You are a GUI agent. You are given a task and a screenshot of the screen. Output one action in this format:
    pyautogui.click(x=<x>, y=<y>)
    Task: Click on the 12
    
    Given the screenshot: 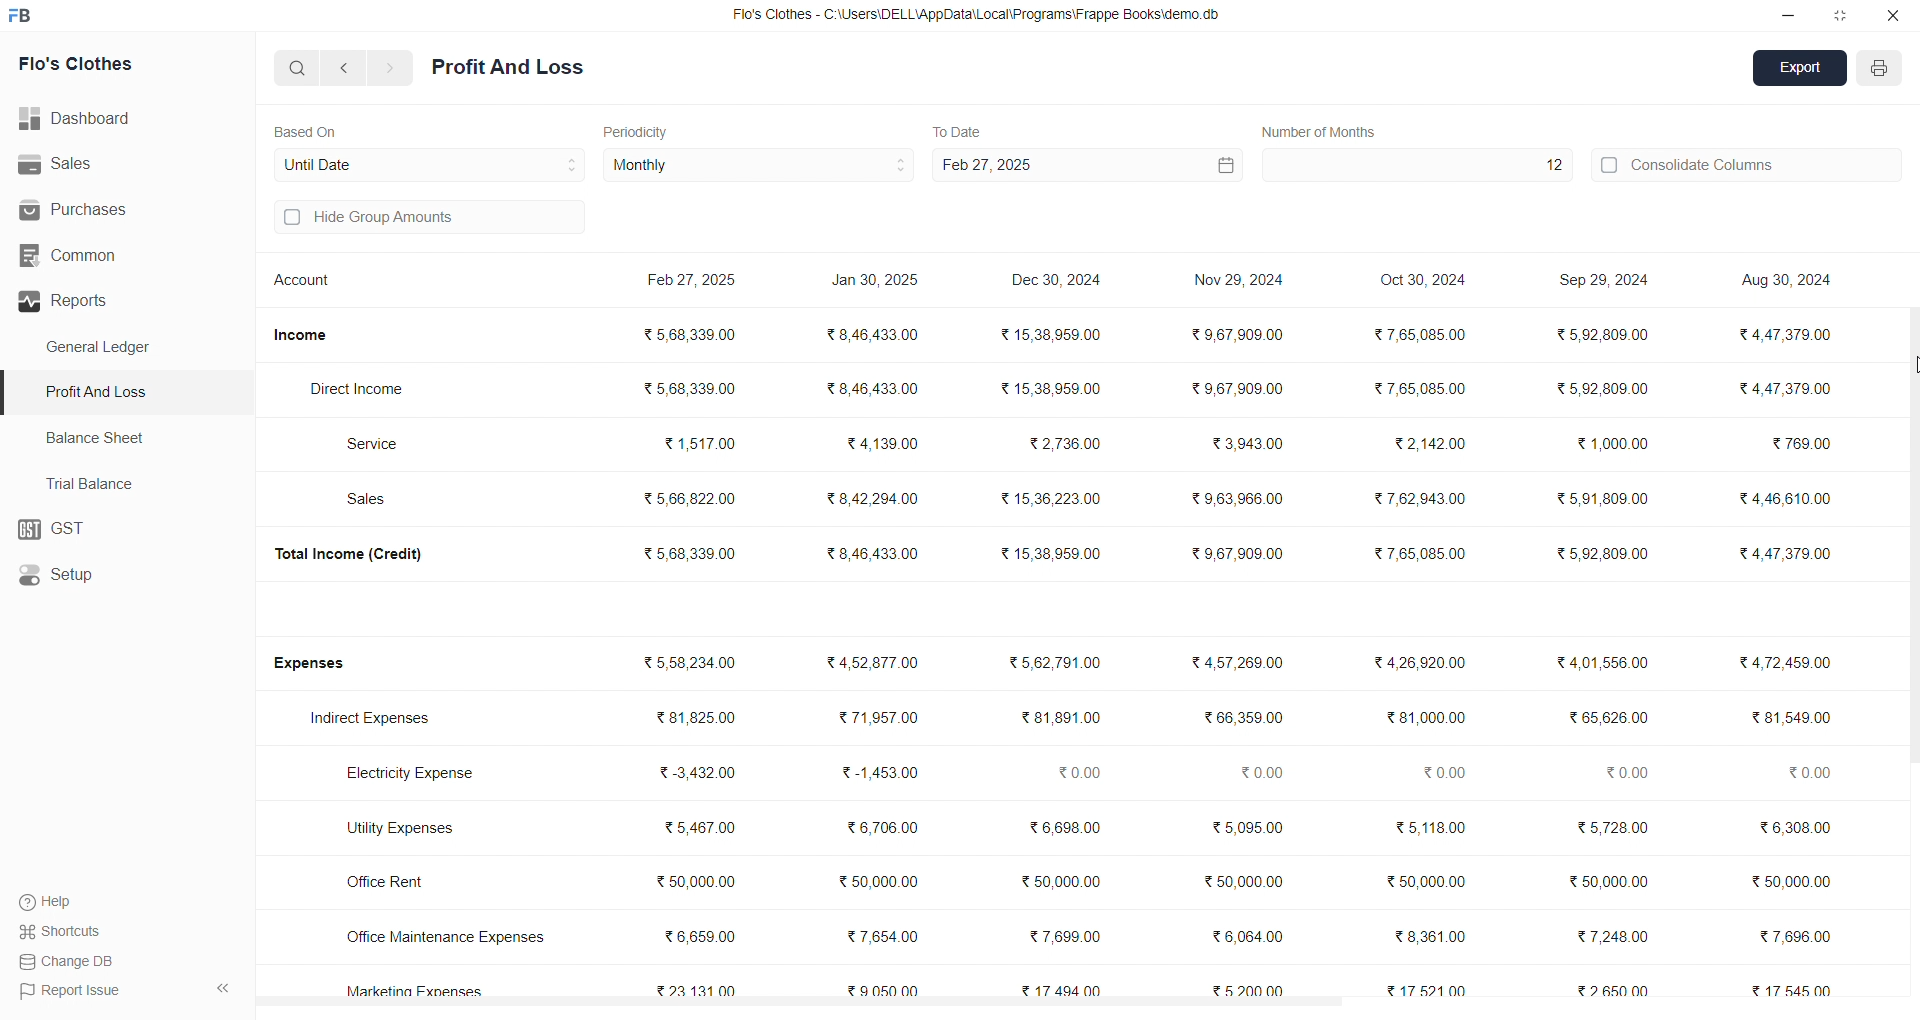 What is the action you would take?
    pyautogui.click(x=1415, y=165)
    